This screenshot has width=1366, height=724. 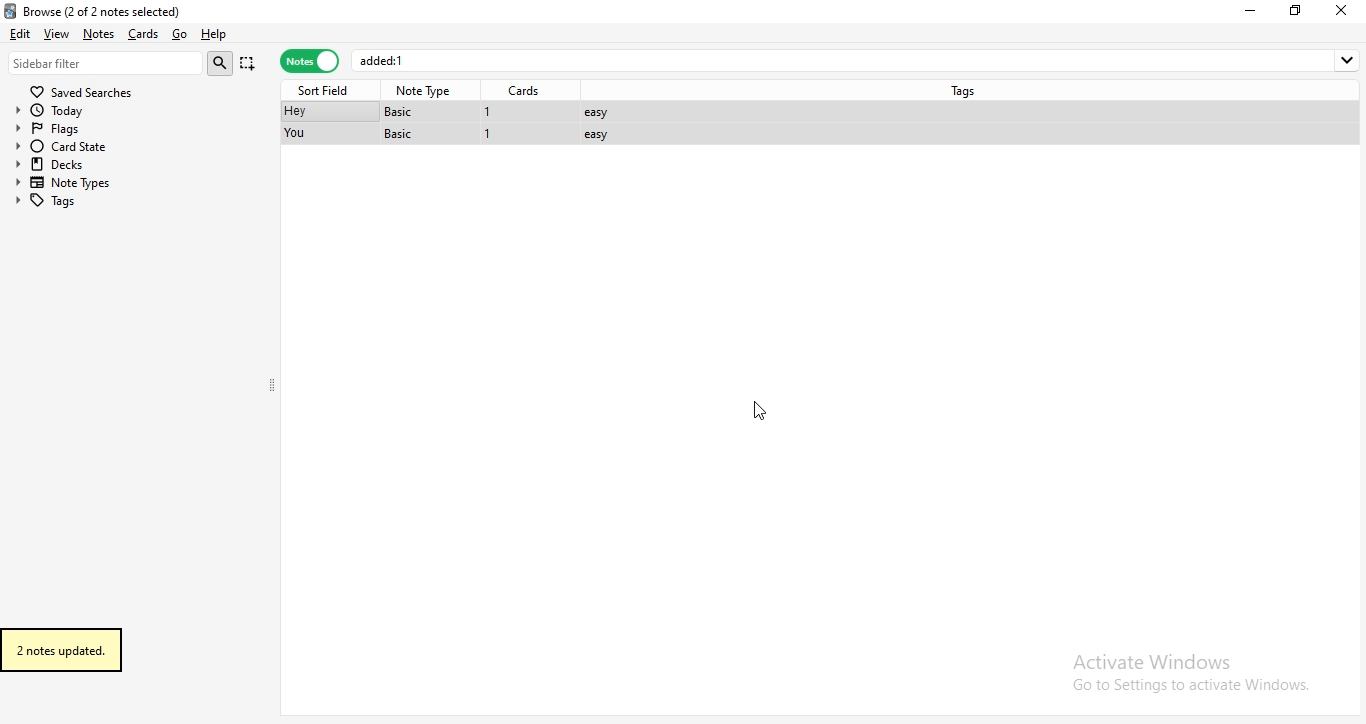 I want to click on tags, so click(x=968, y=89).